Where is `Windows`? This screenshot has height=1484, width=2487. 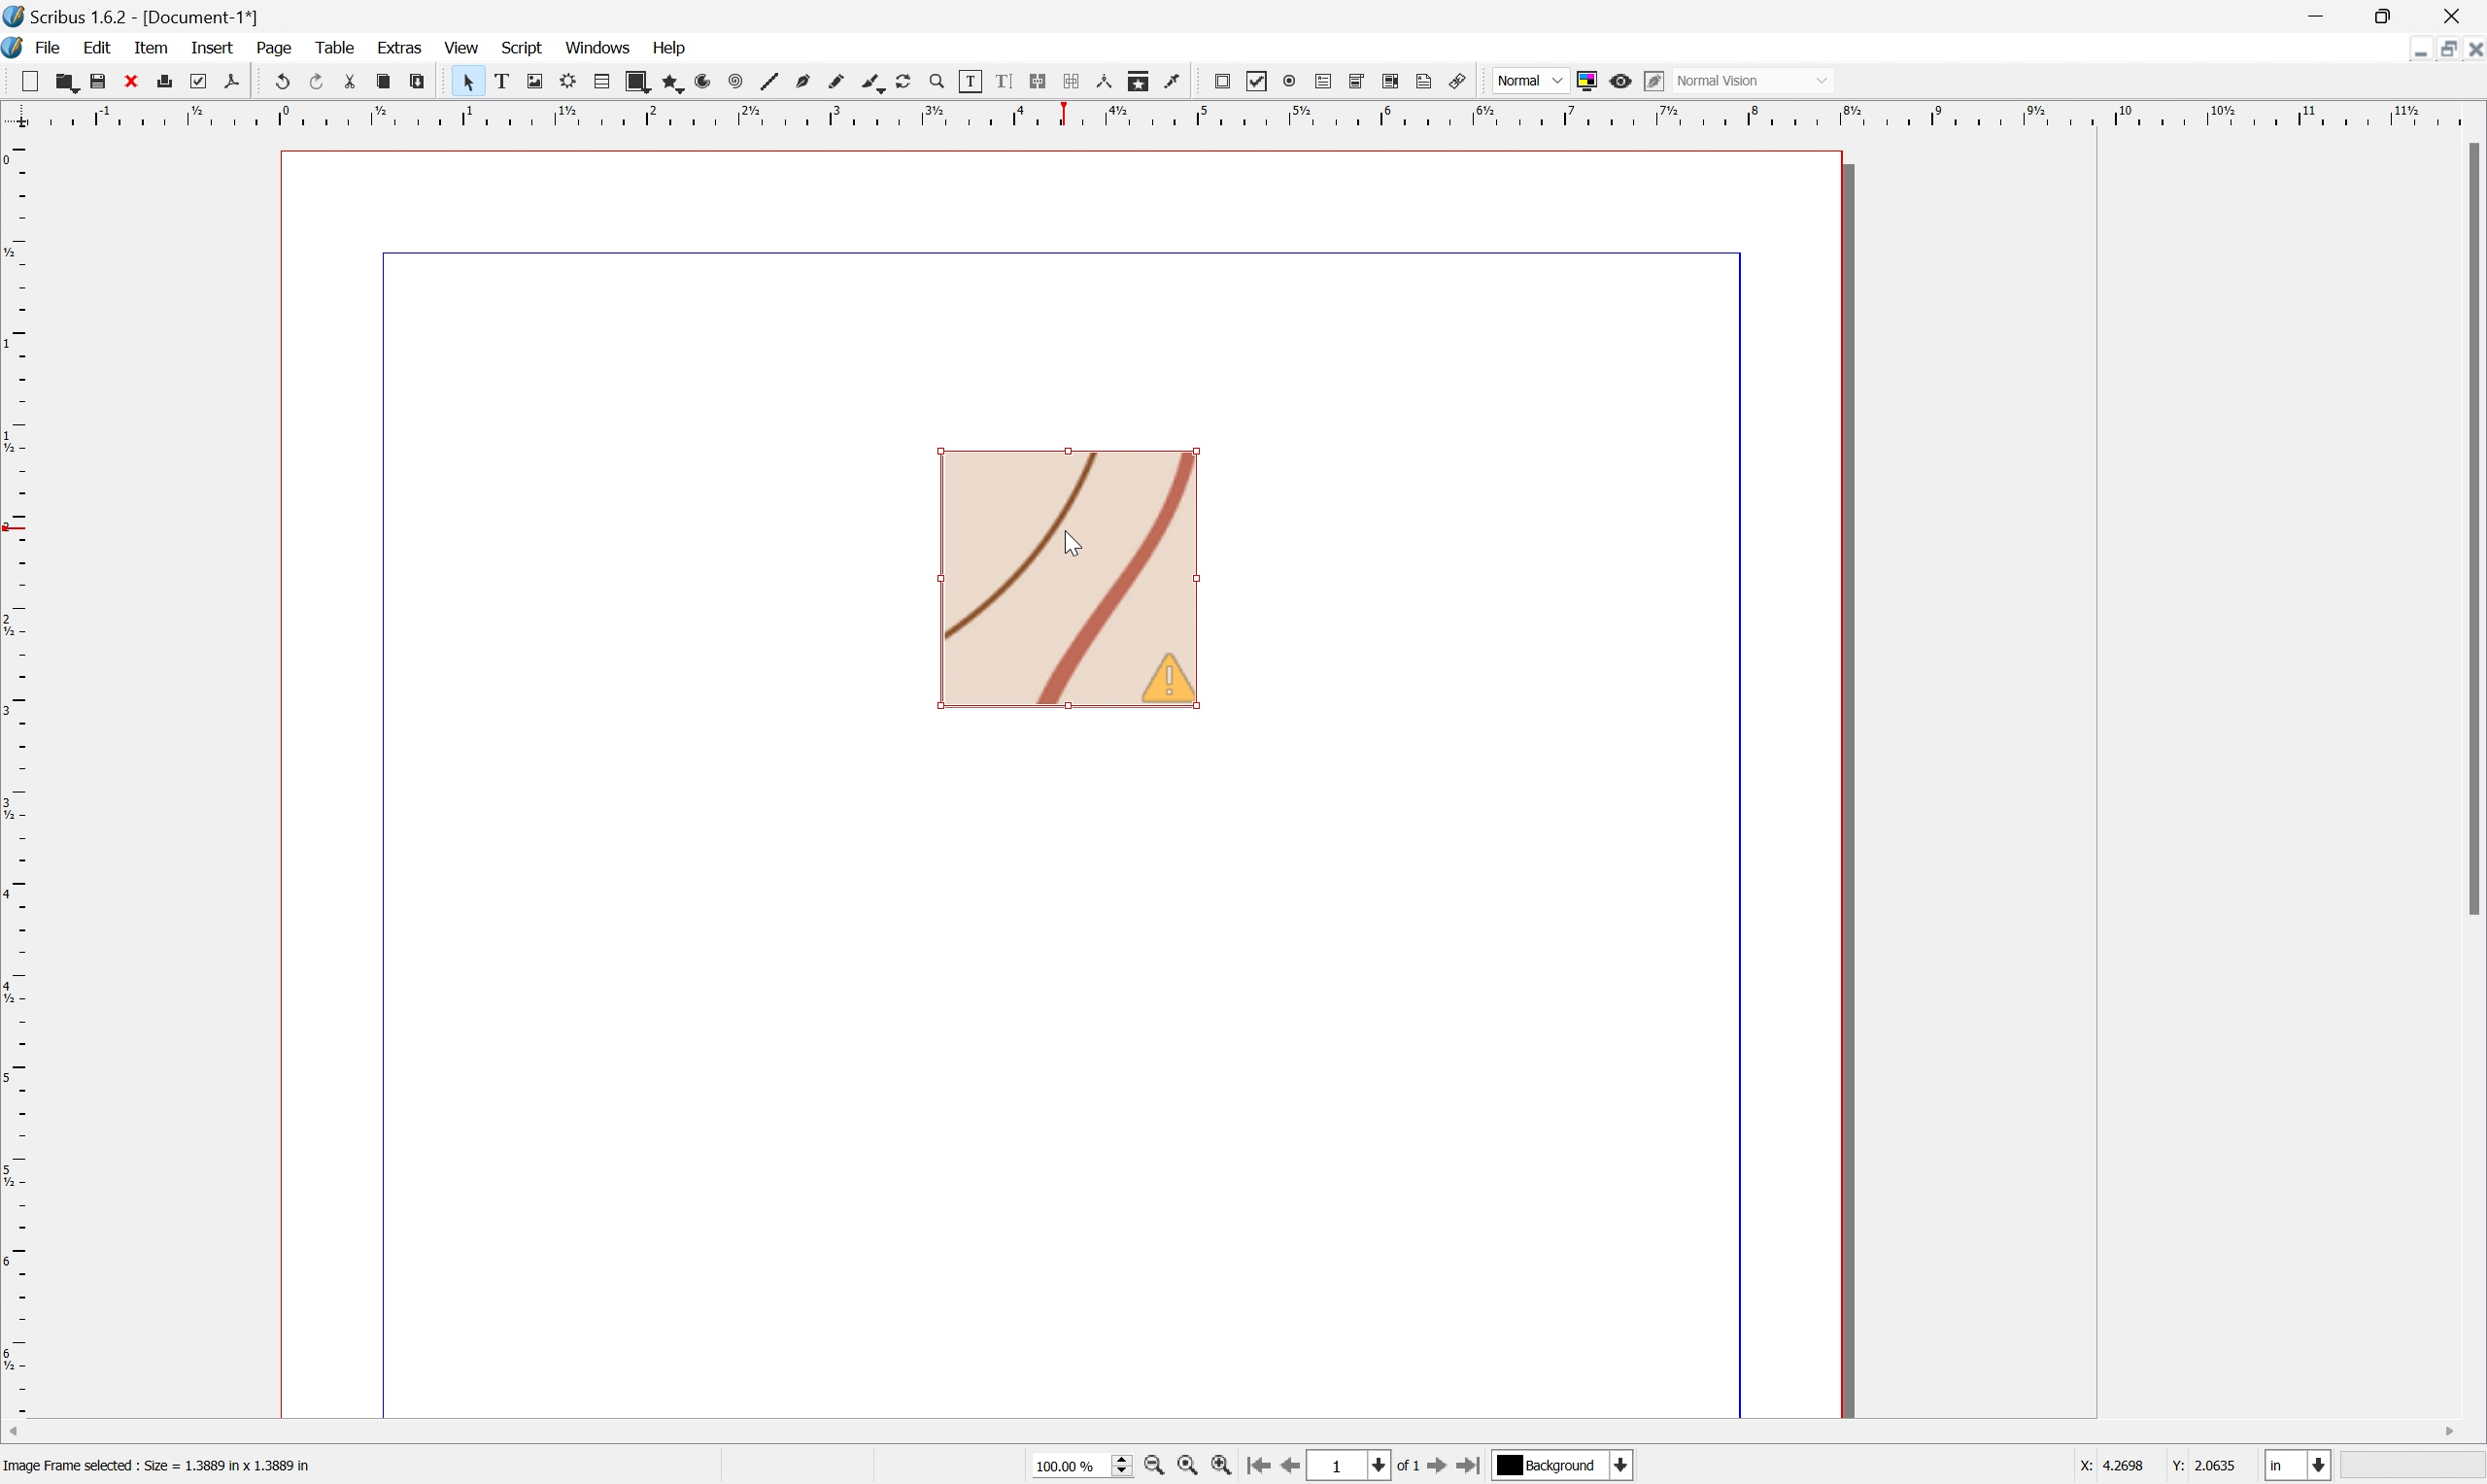 Windows is located at coordinates (599, 46).